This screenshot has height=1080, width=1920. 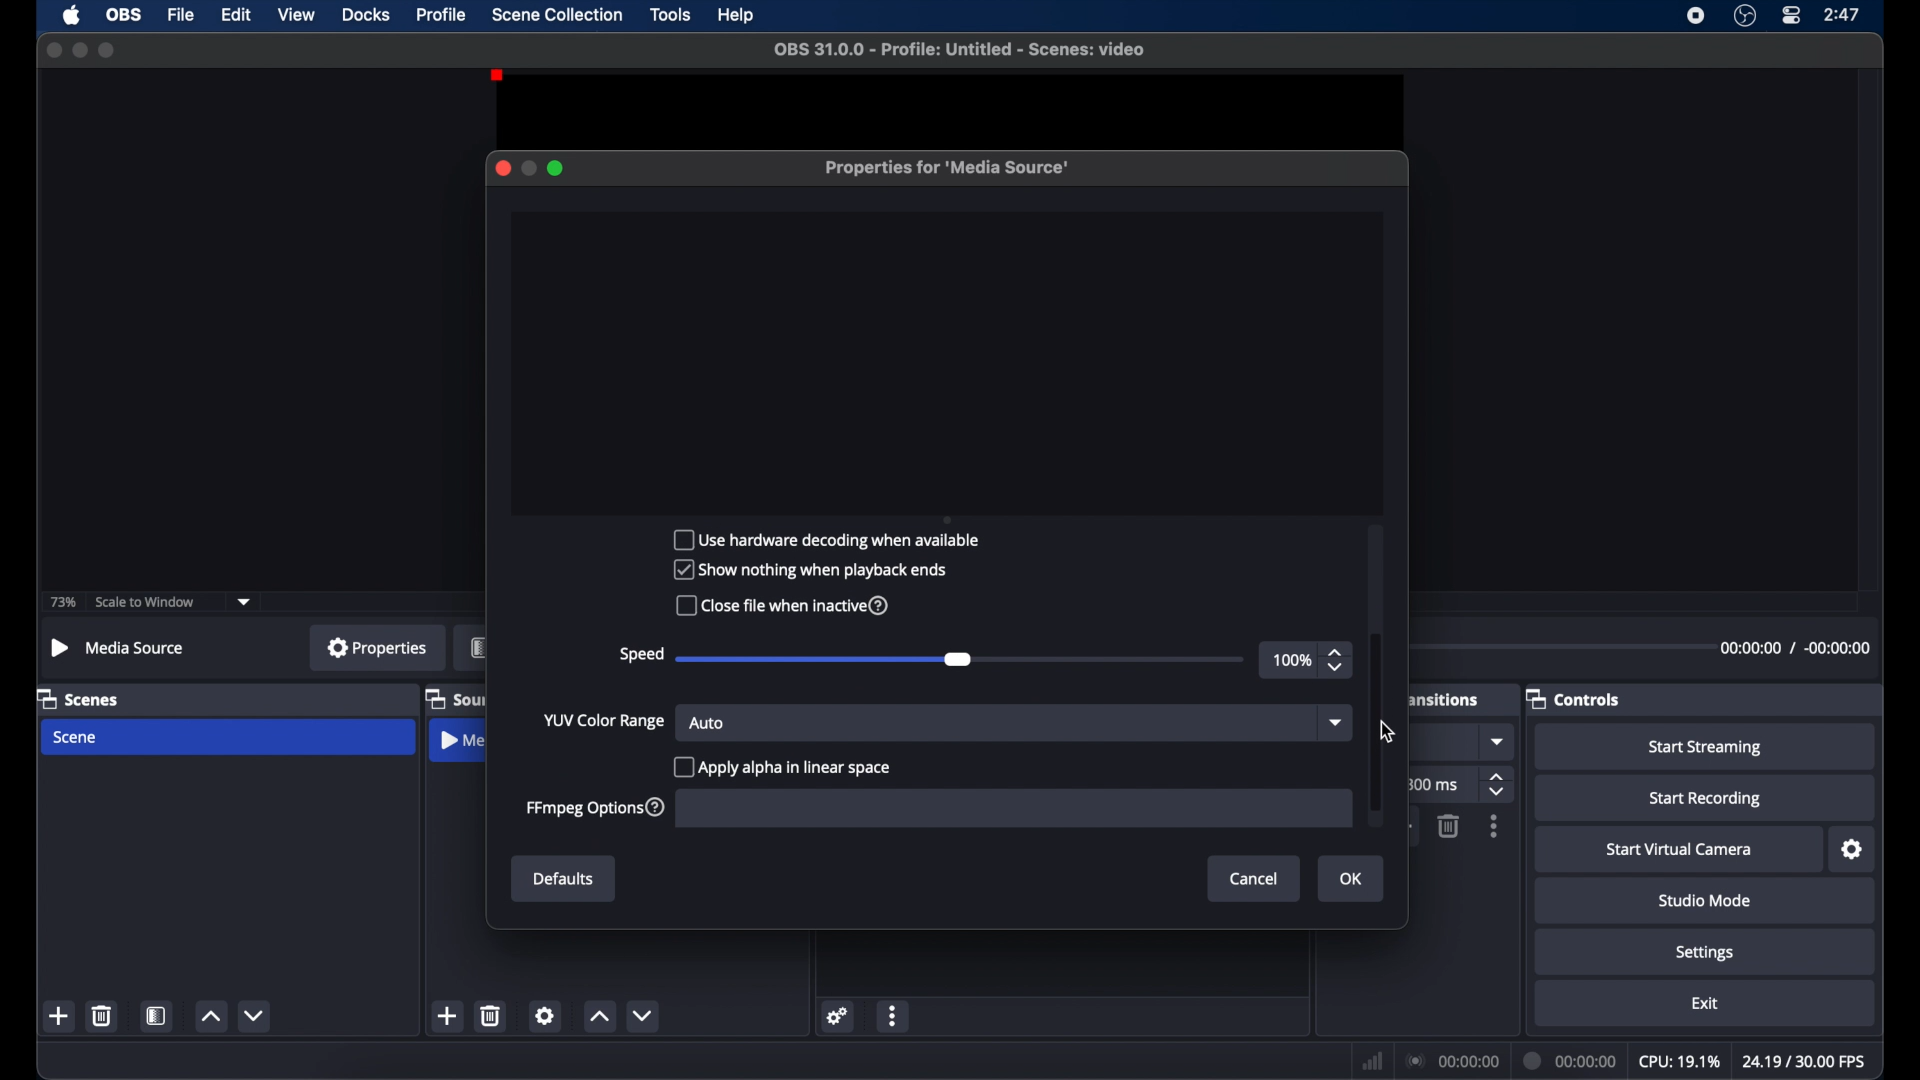 What do you see at coordinates (1451, 696) in the screenshot?
I see `transitions` at bounding box center [1451, 696].